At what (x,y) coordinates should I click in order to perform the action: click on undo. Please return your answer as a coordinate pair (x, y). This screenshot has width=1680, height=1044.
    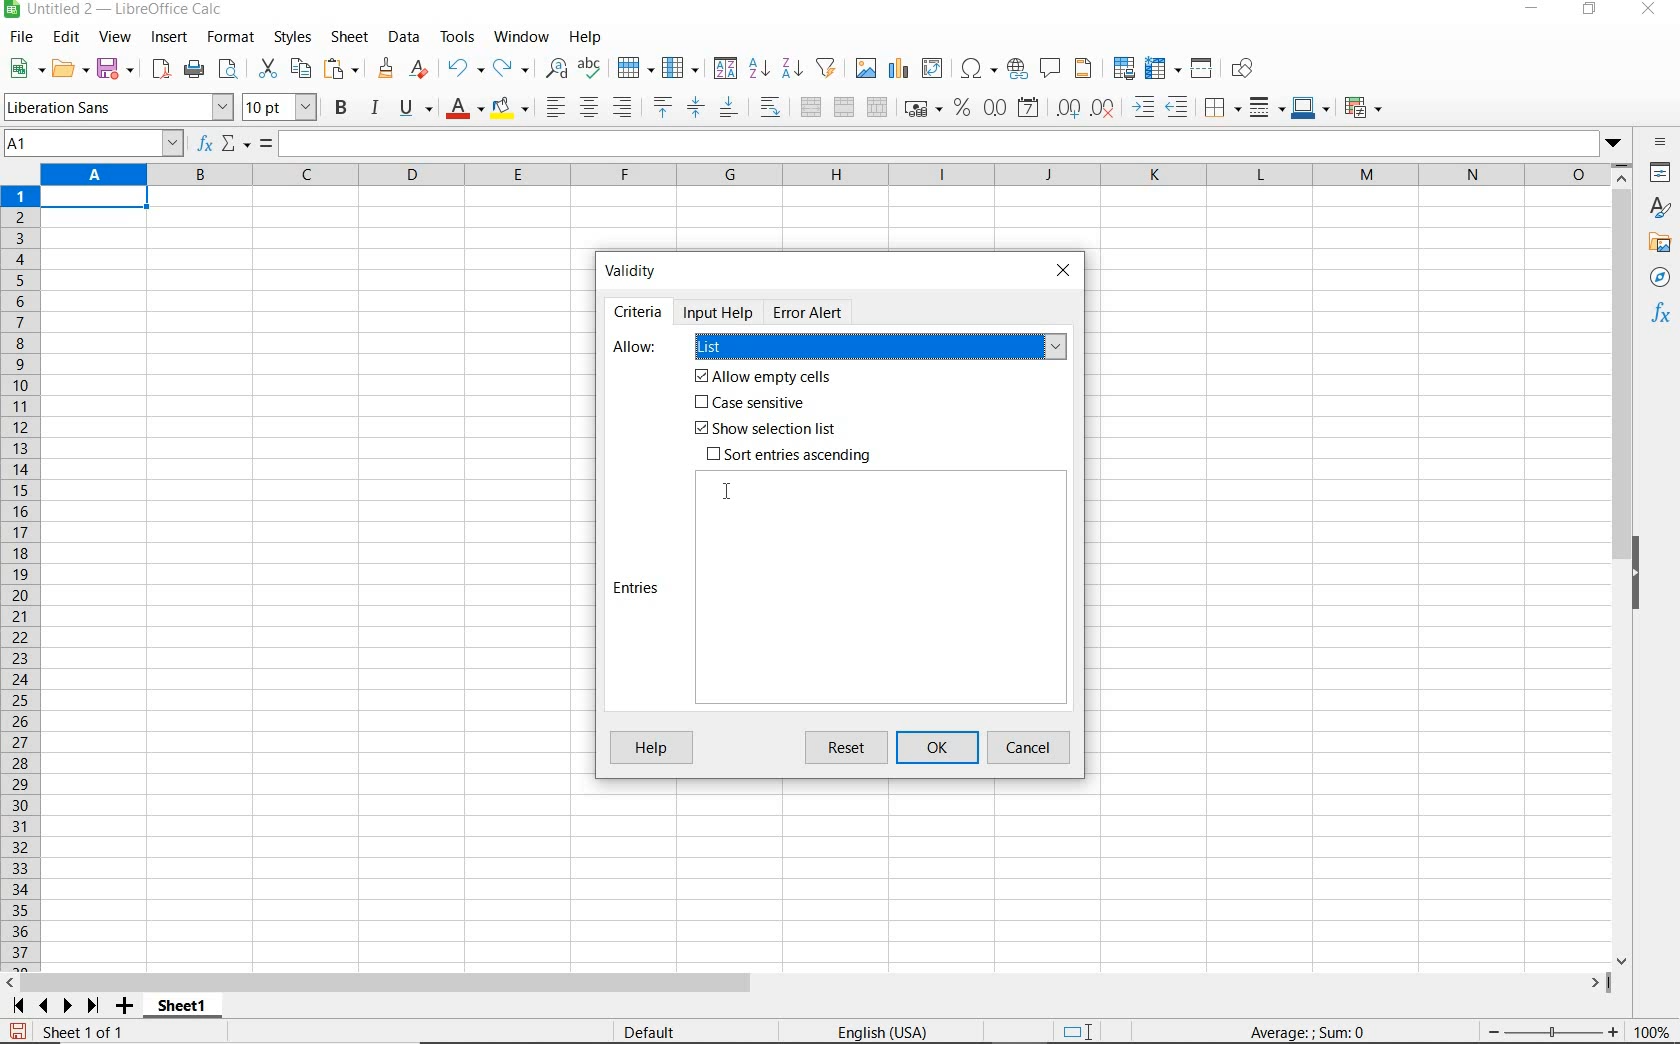
    Looking at the image, I should click on (464, 69).